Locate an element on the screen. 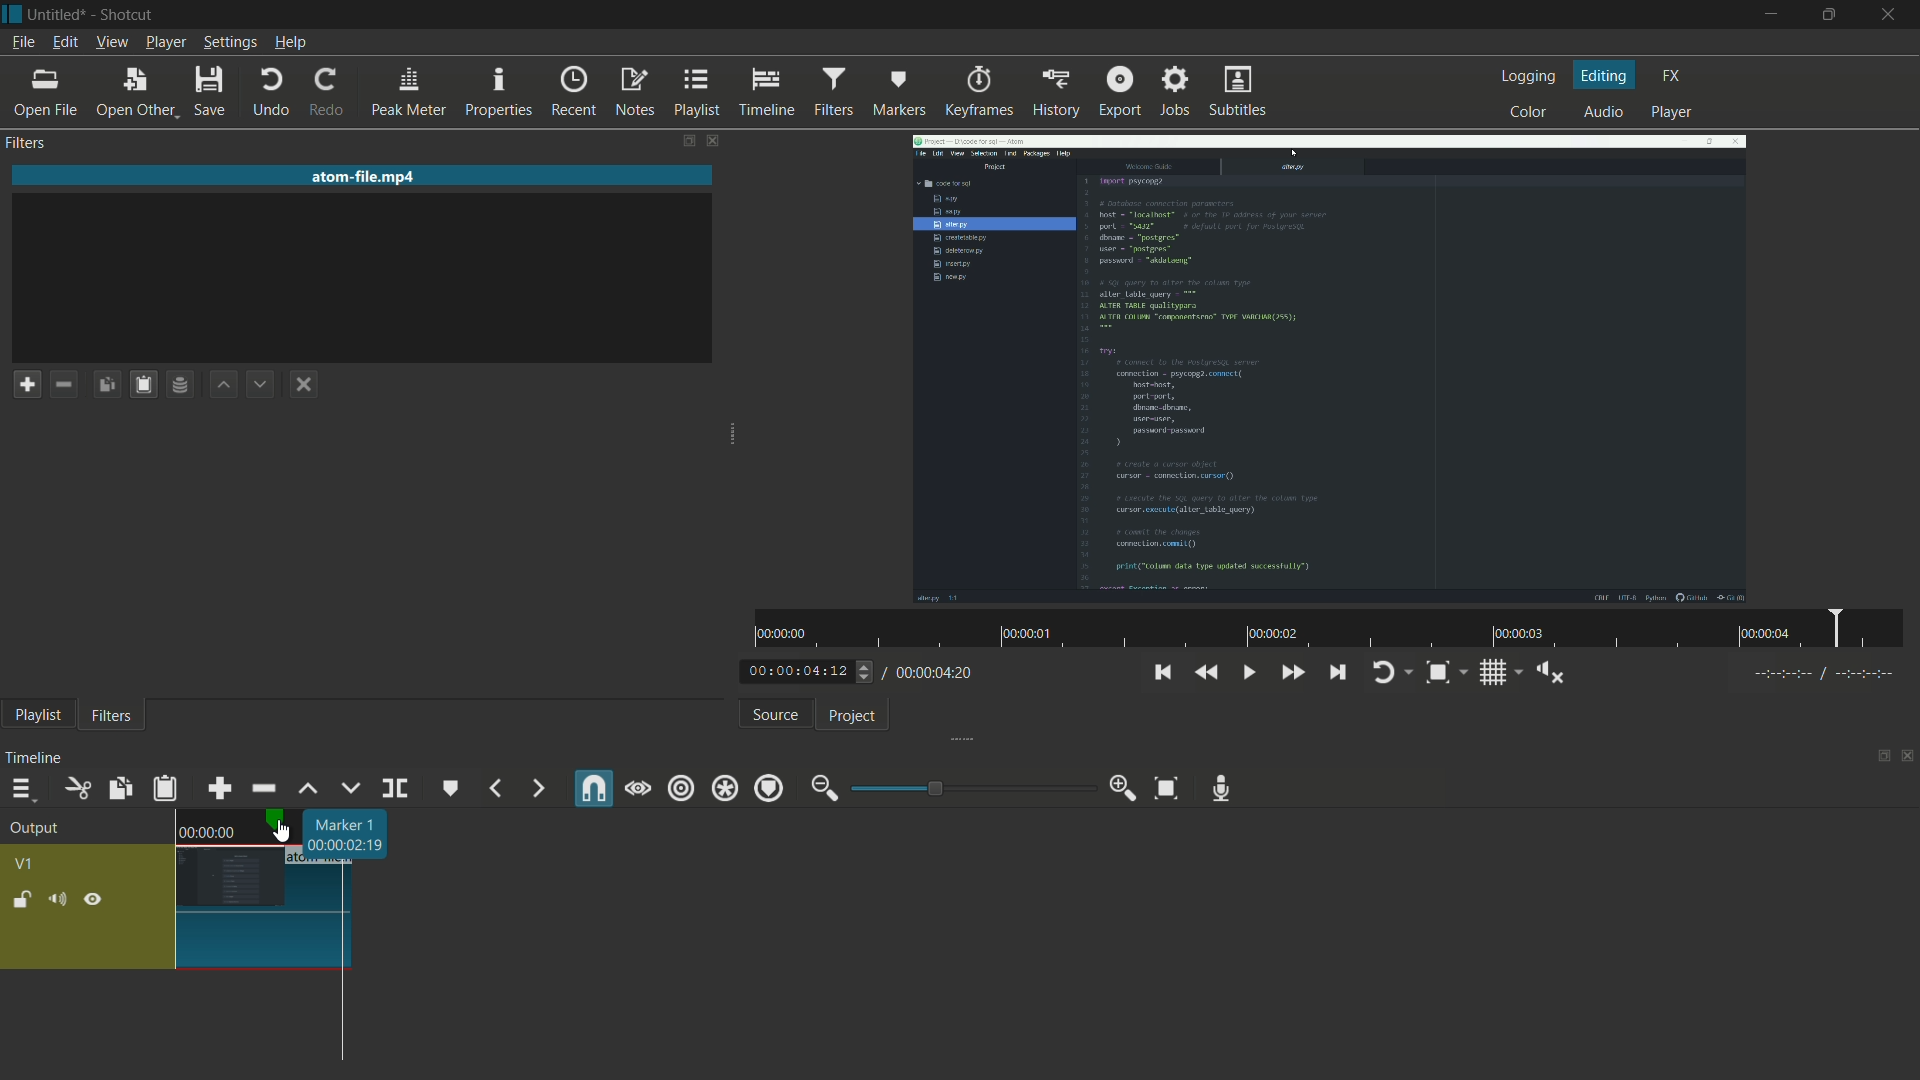  close app is located at coordinates (1894, 14).